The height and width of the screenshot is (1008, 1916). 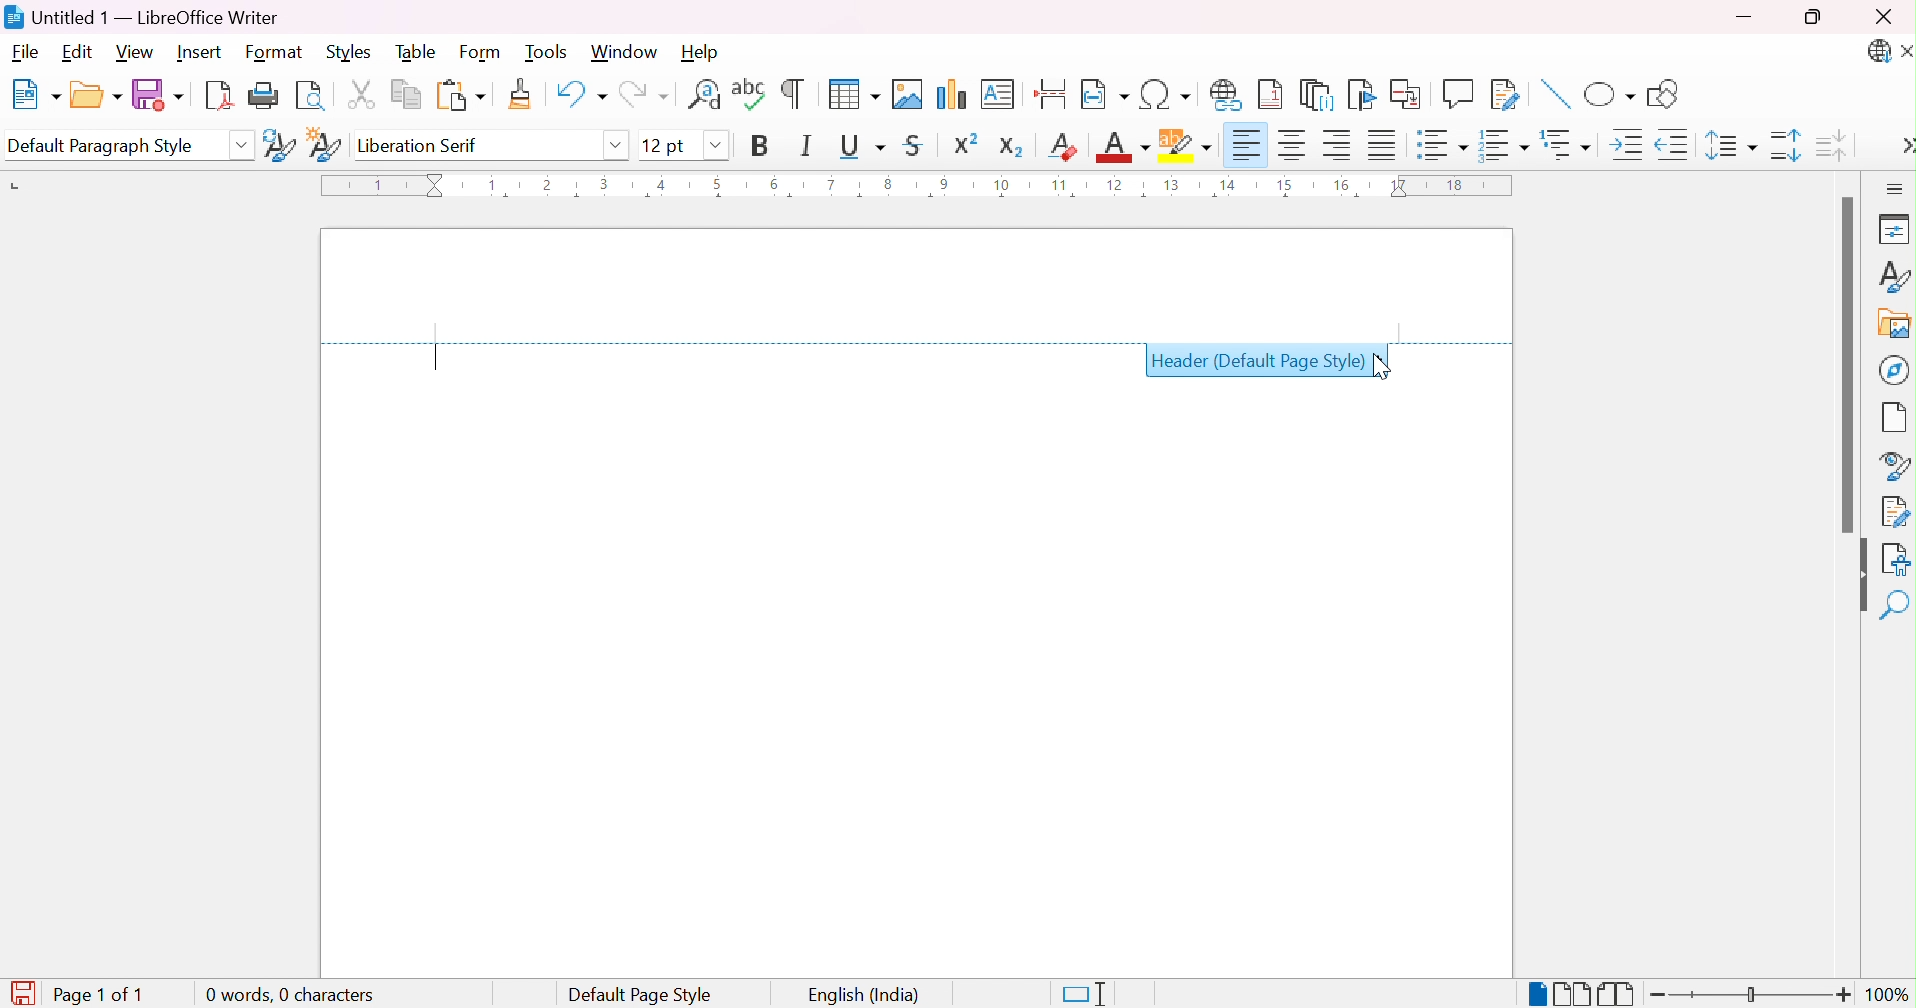 What do you see at coordinates (1896, 189) in the screenshot?
I see `Sidebar settings` at bounding box center [1896, 189].